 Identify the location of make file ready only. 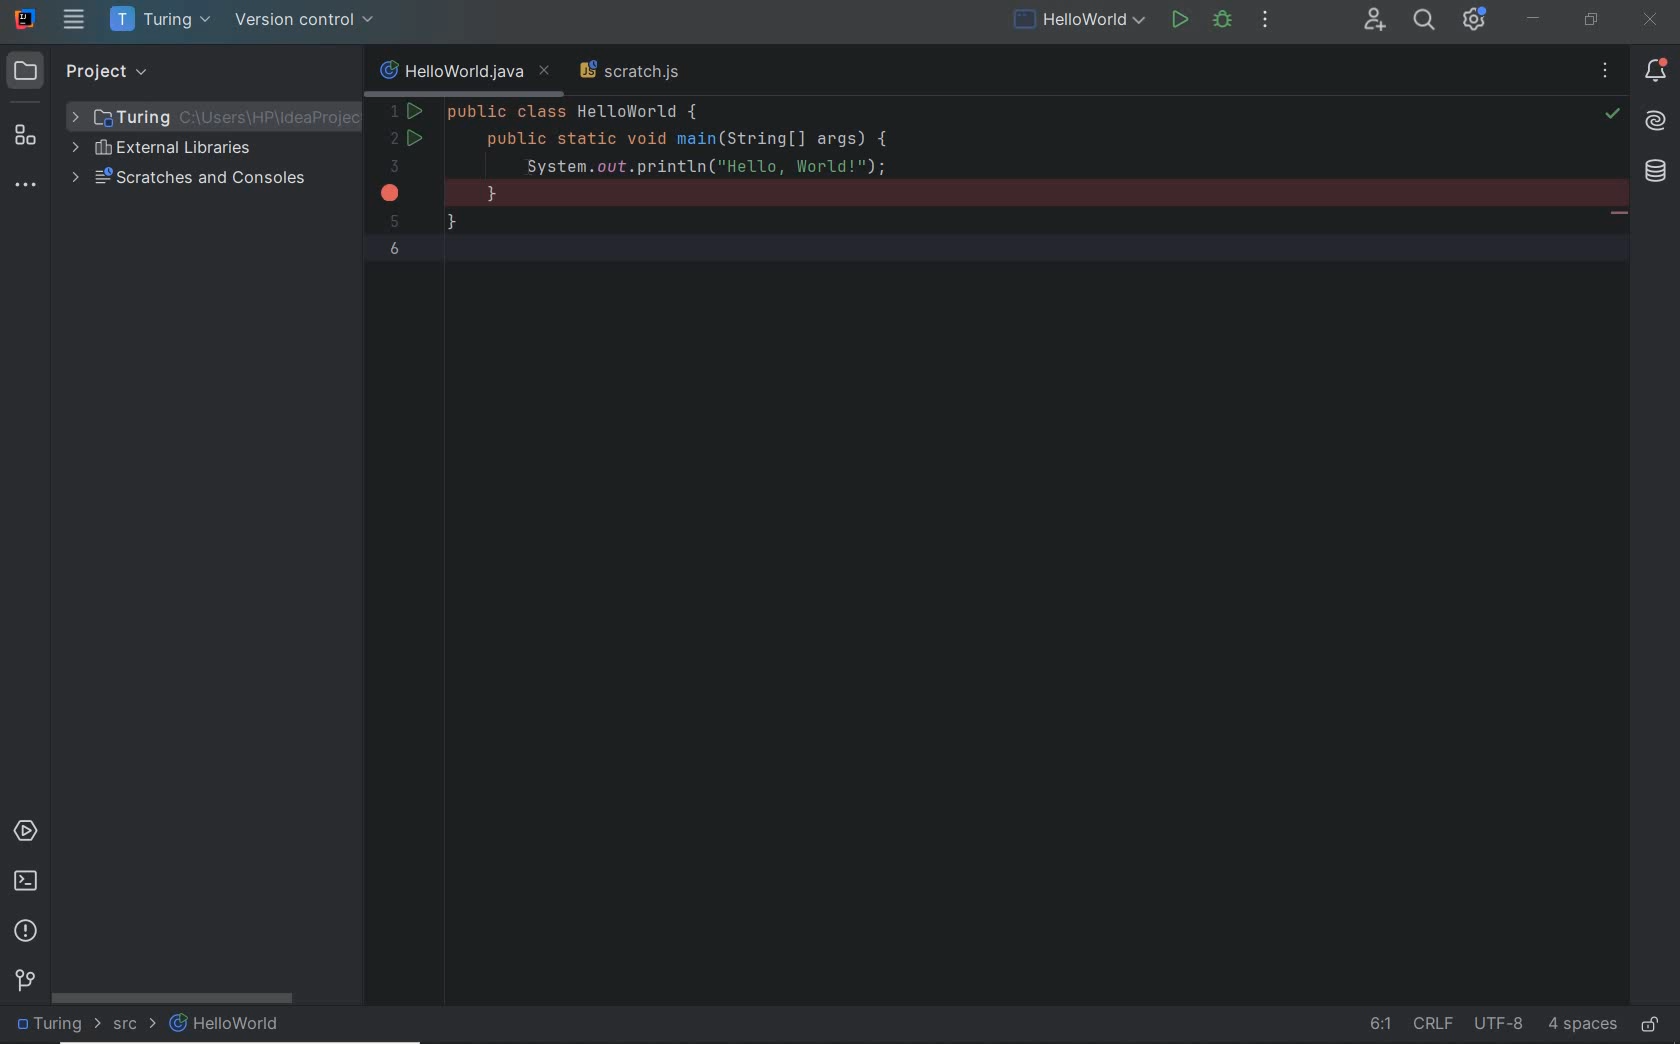
(1651, 1022).